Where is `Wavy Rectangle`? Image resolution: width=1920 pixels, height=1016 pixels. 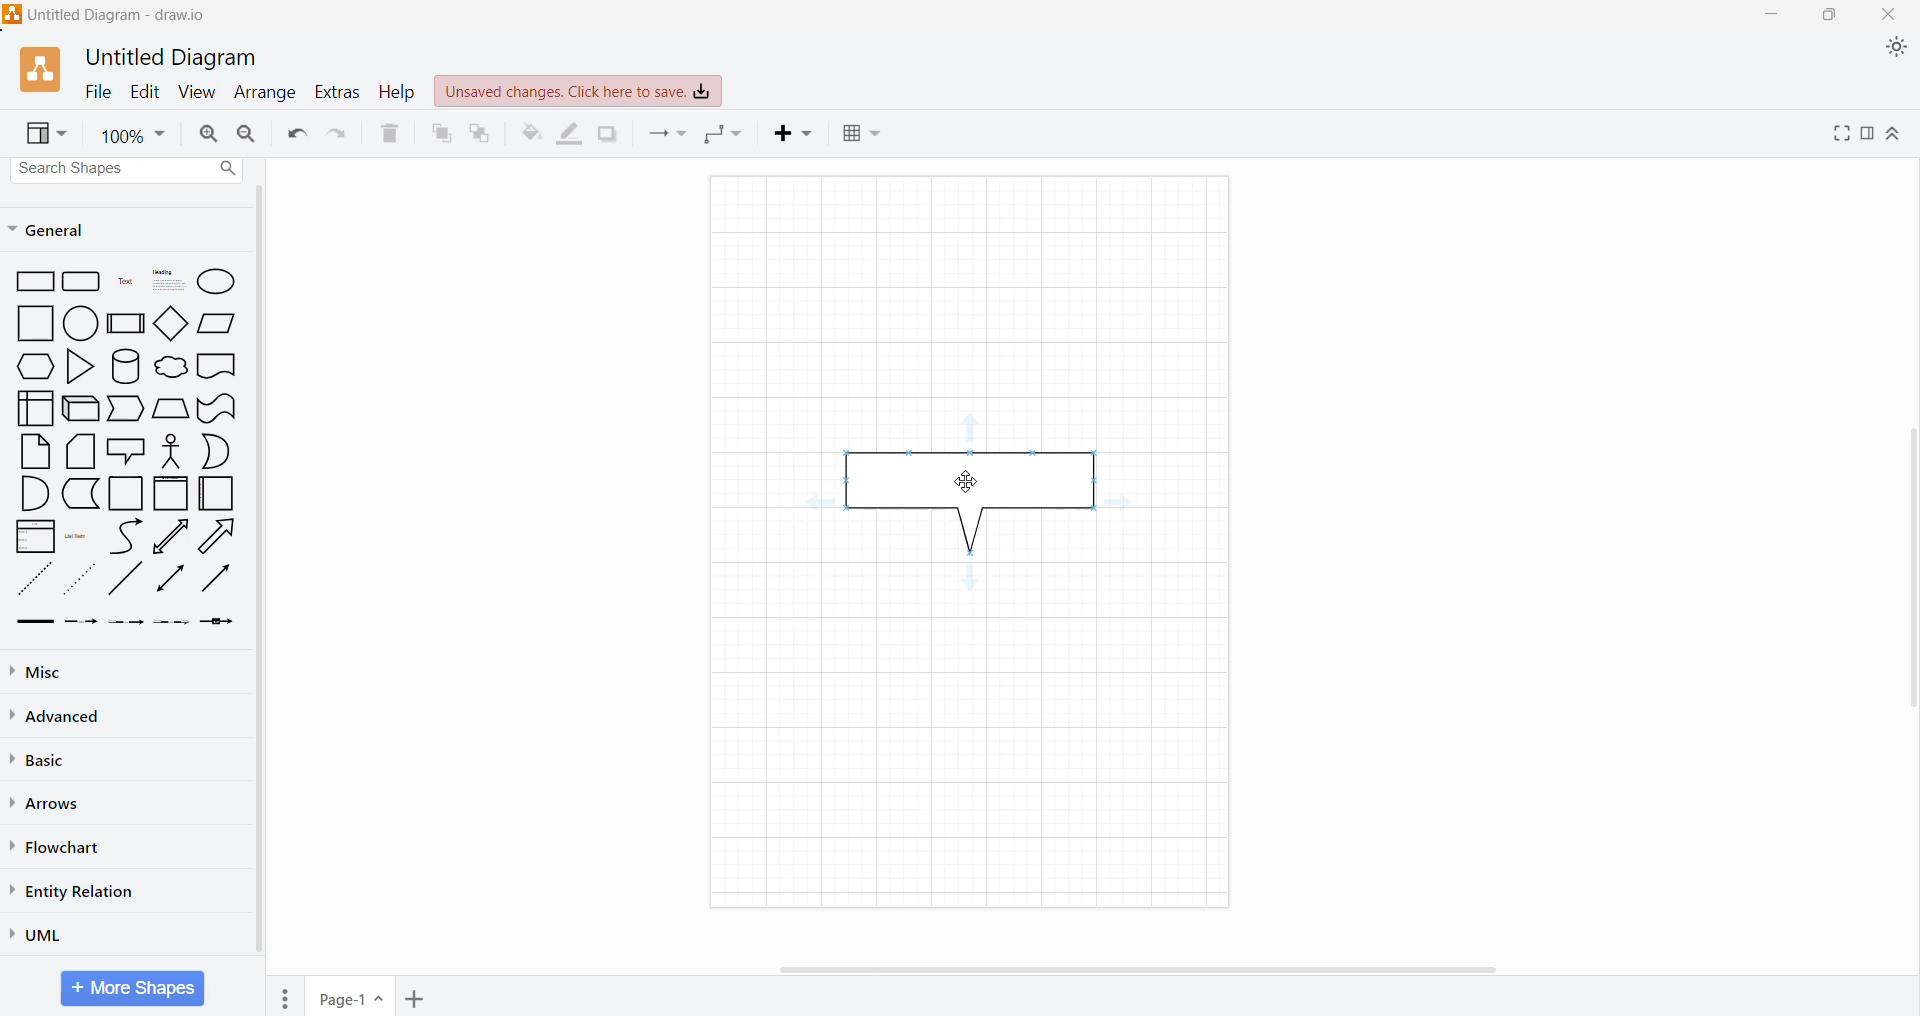 Wavy Rectangle is located at coordinates (217, 408).